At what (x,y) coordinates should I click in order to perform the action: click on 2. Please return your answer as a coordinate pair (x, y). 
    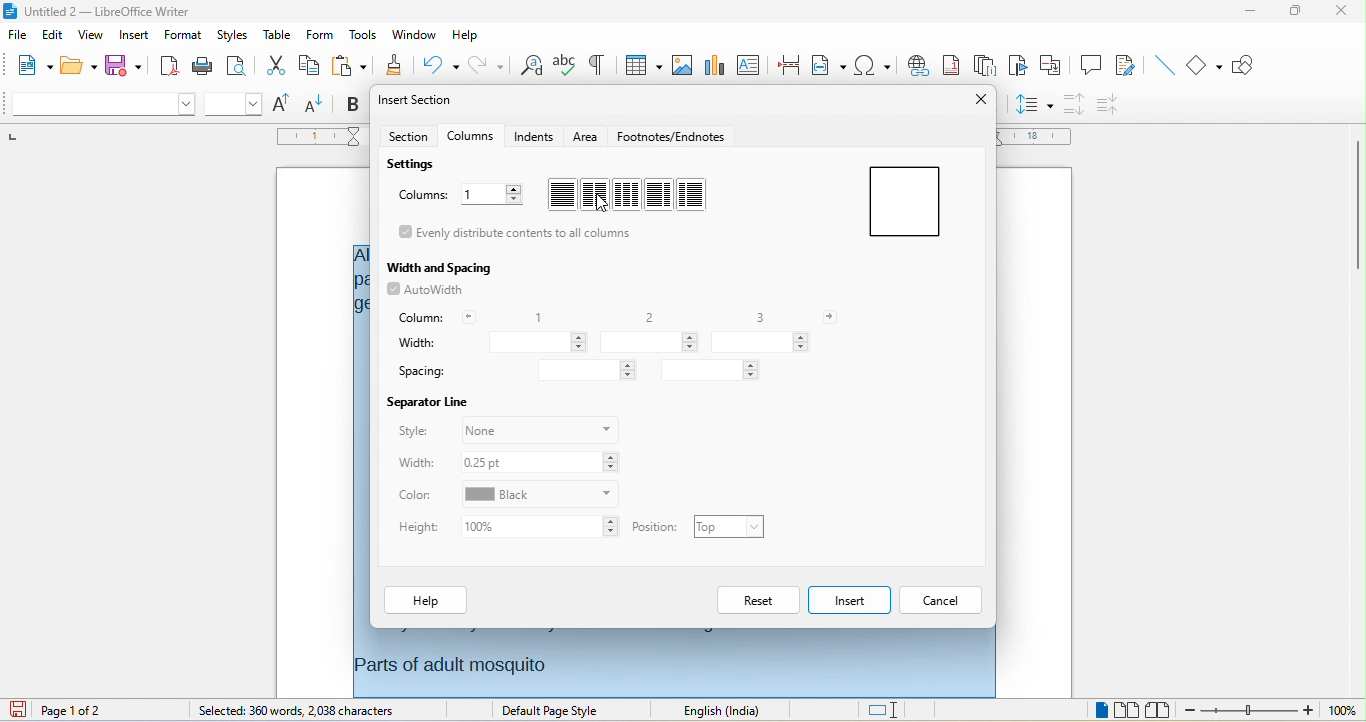
    Looking at the image, I should click on (644, 317).